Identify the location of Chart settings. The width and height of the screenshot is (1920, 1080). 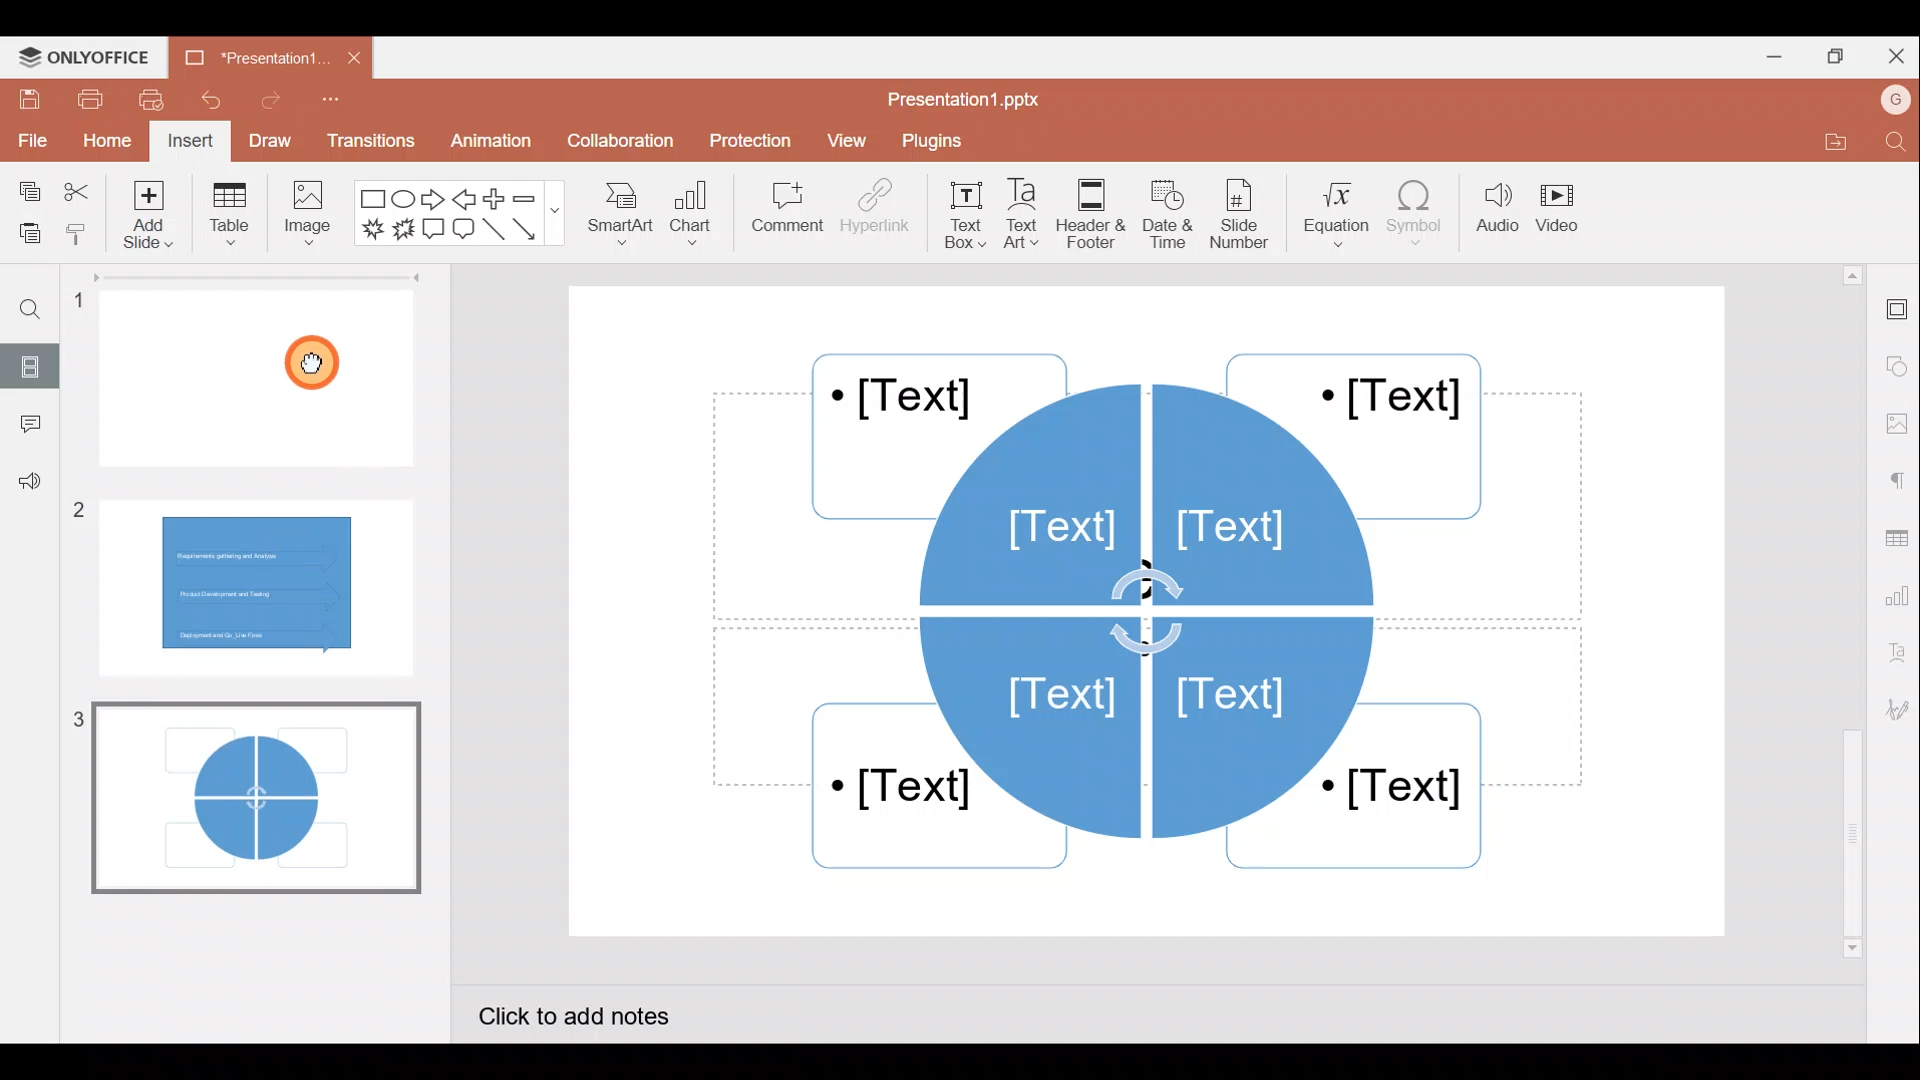
(1900, 599).